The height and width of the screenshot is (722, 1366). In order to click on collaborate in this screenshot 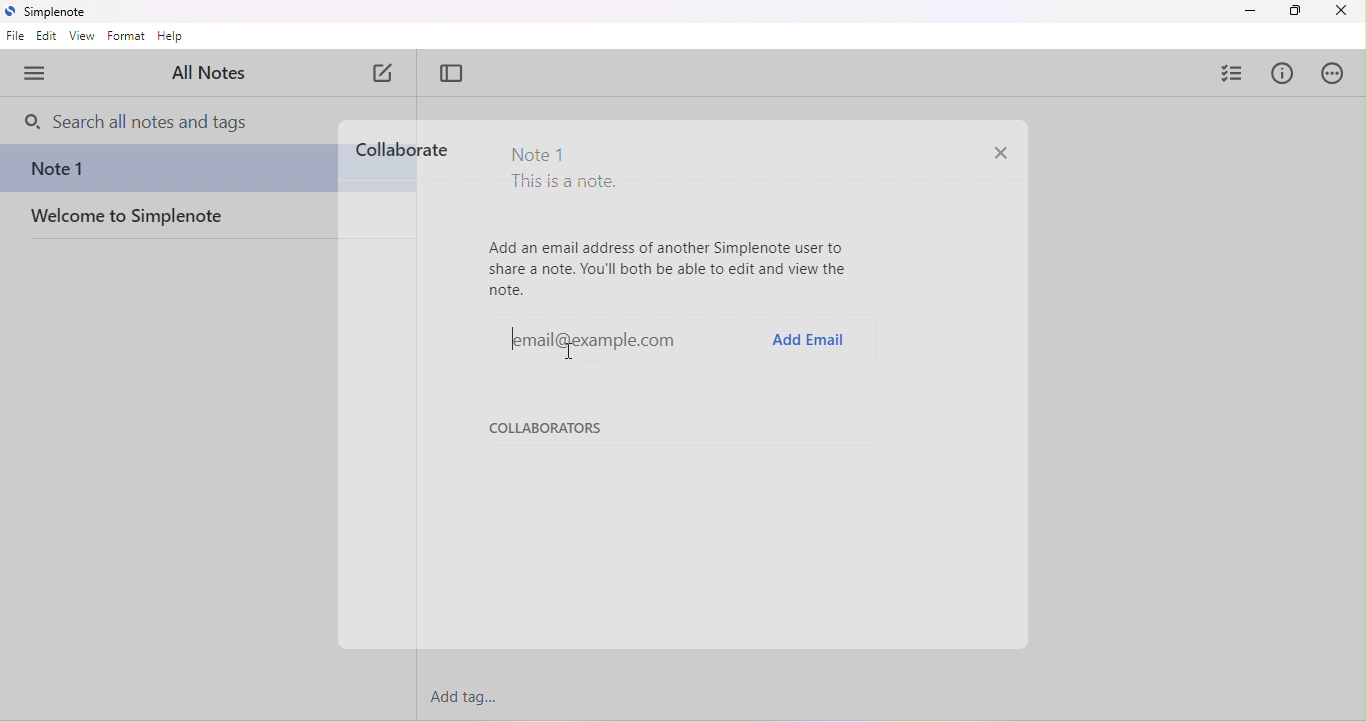, I will do `click(401, 149)`.